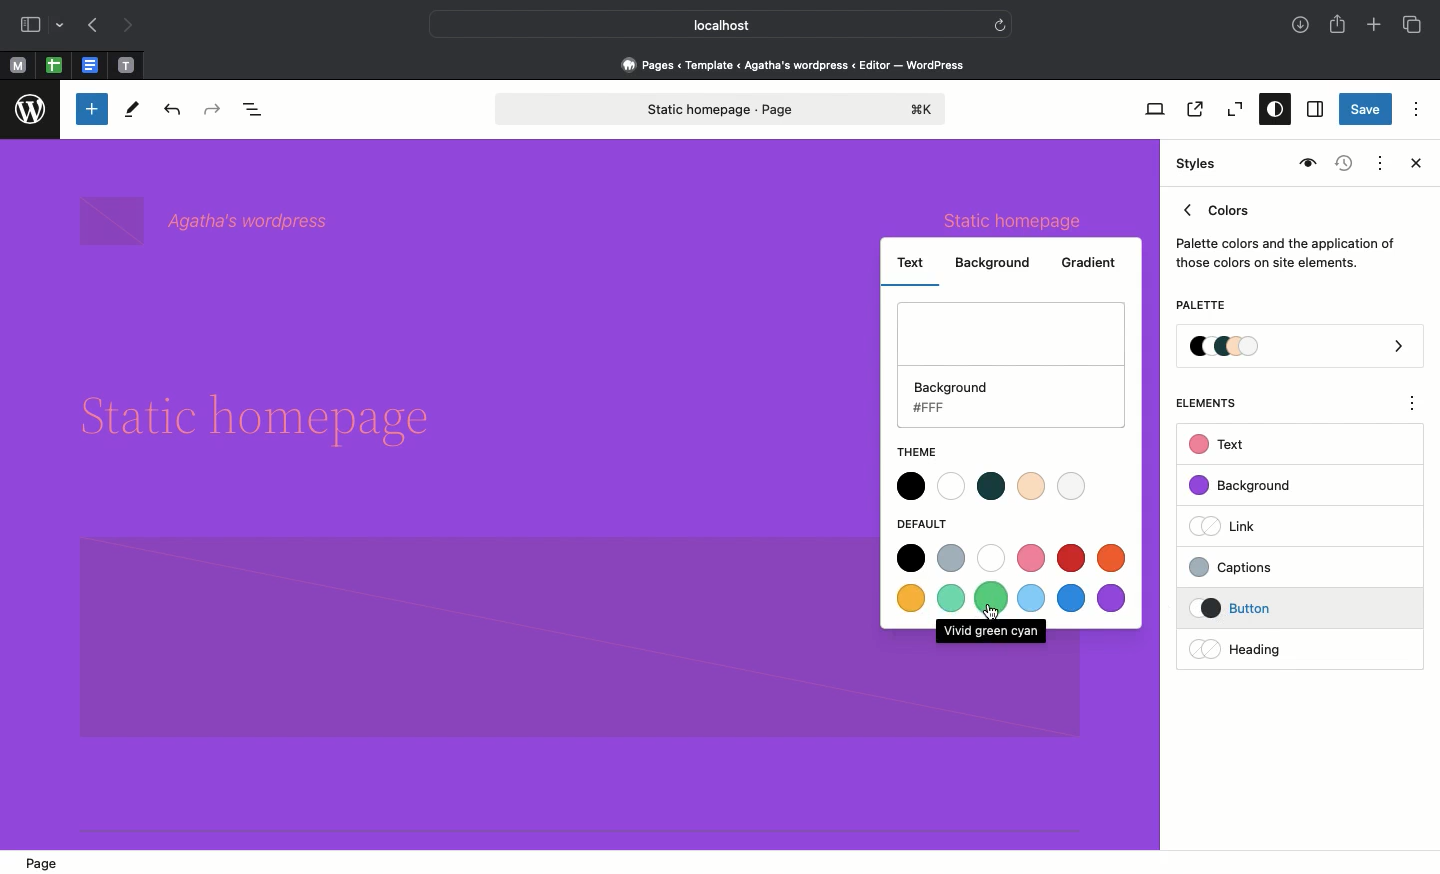 This screenshot has width=1440, height=874. What do you see at coordinates (1366, 111) in the screenshot?
I see `Save` at bounding box center [1366, 111].